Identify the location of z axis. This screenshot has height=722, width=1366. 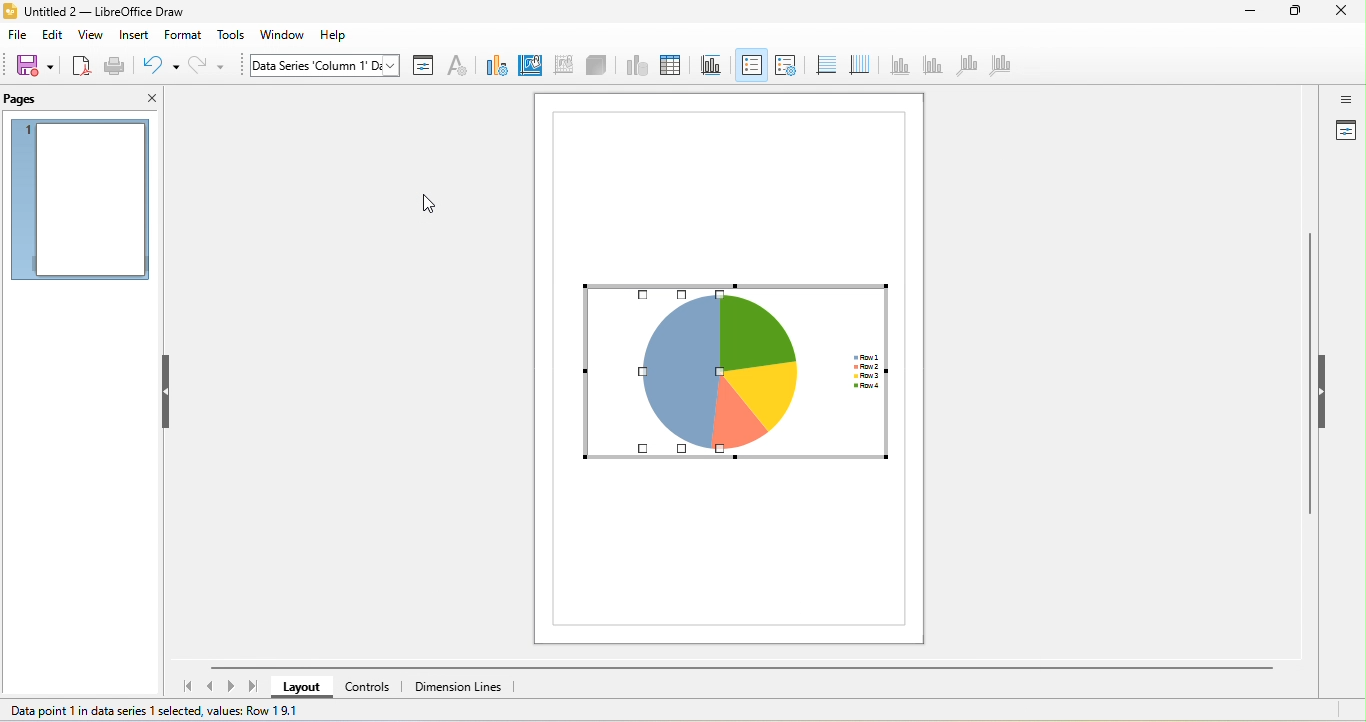
(964, 65).